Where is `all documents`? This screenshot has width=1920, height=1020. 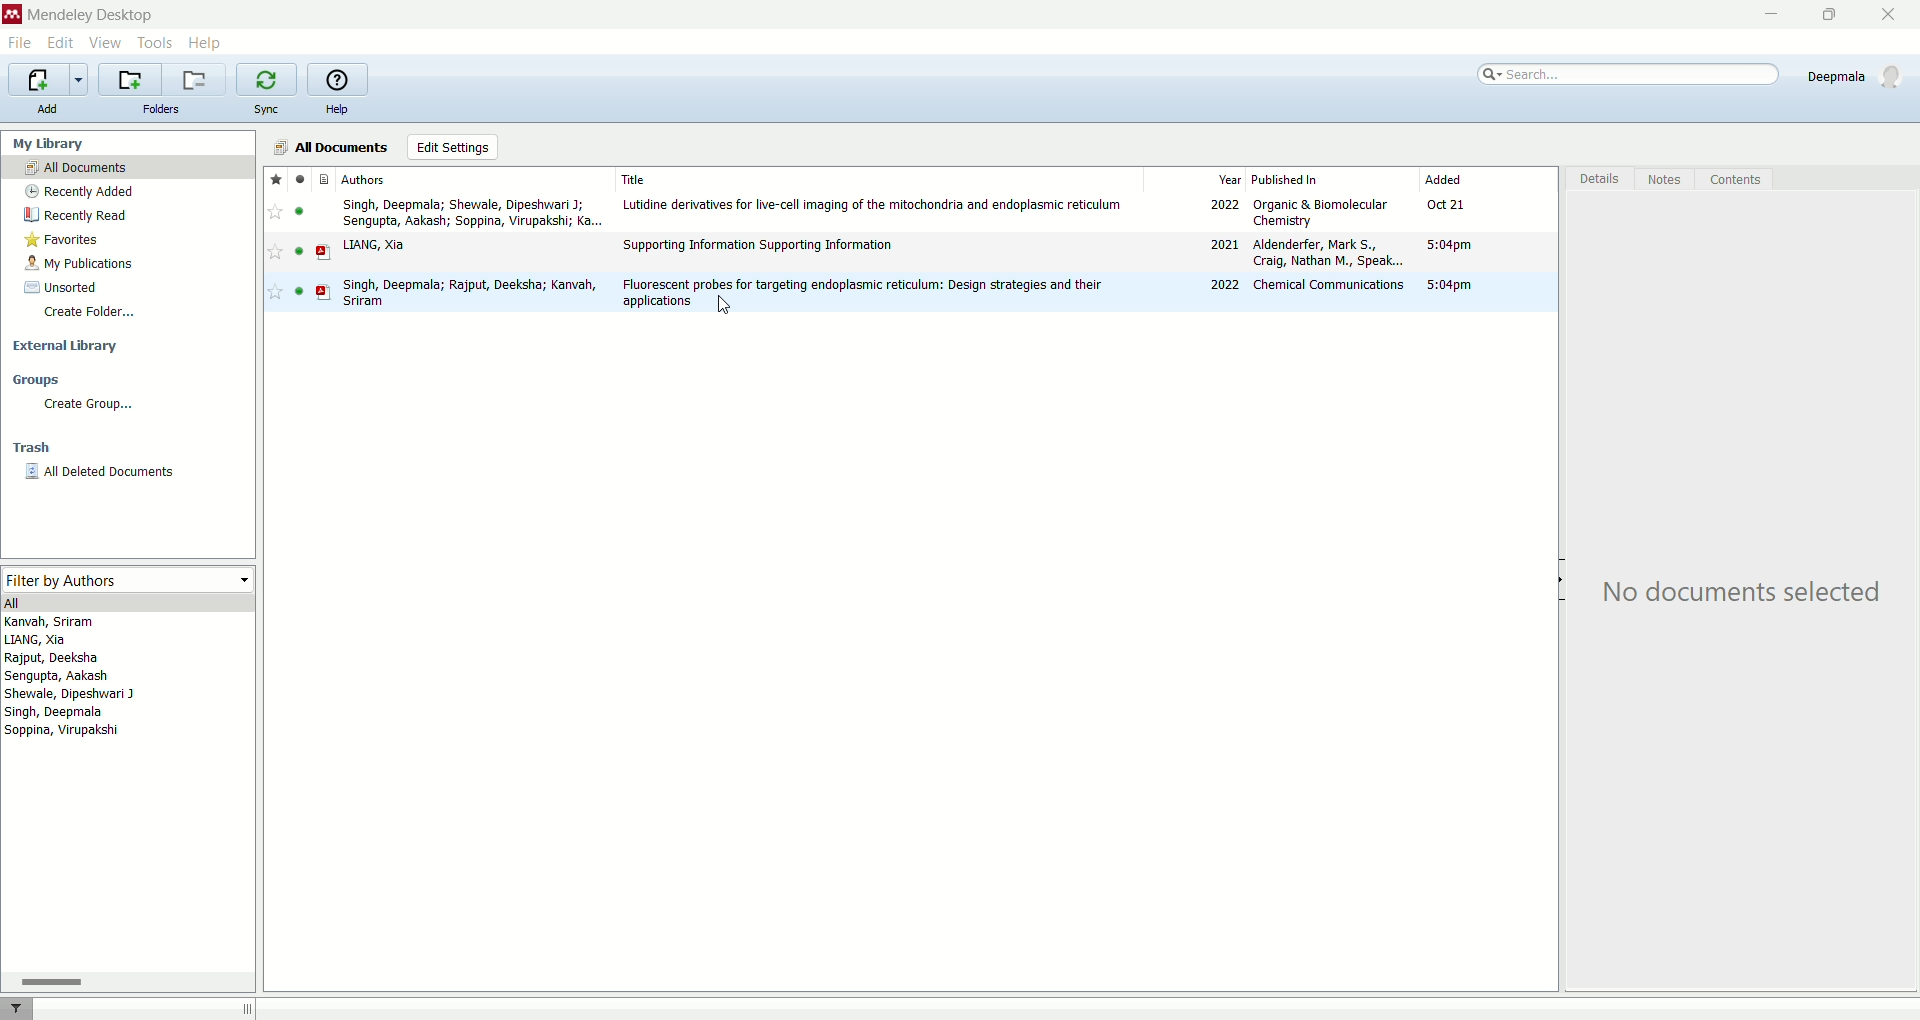
all documents is located at coordinates (332, 145).